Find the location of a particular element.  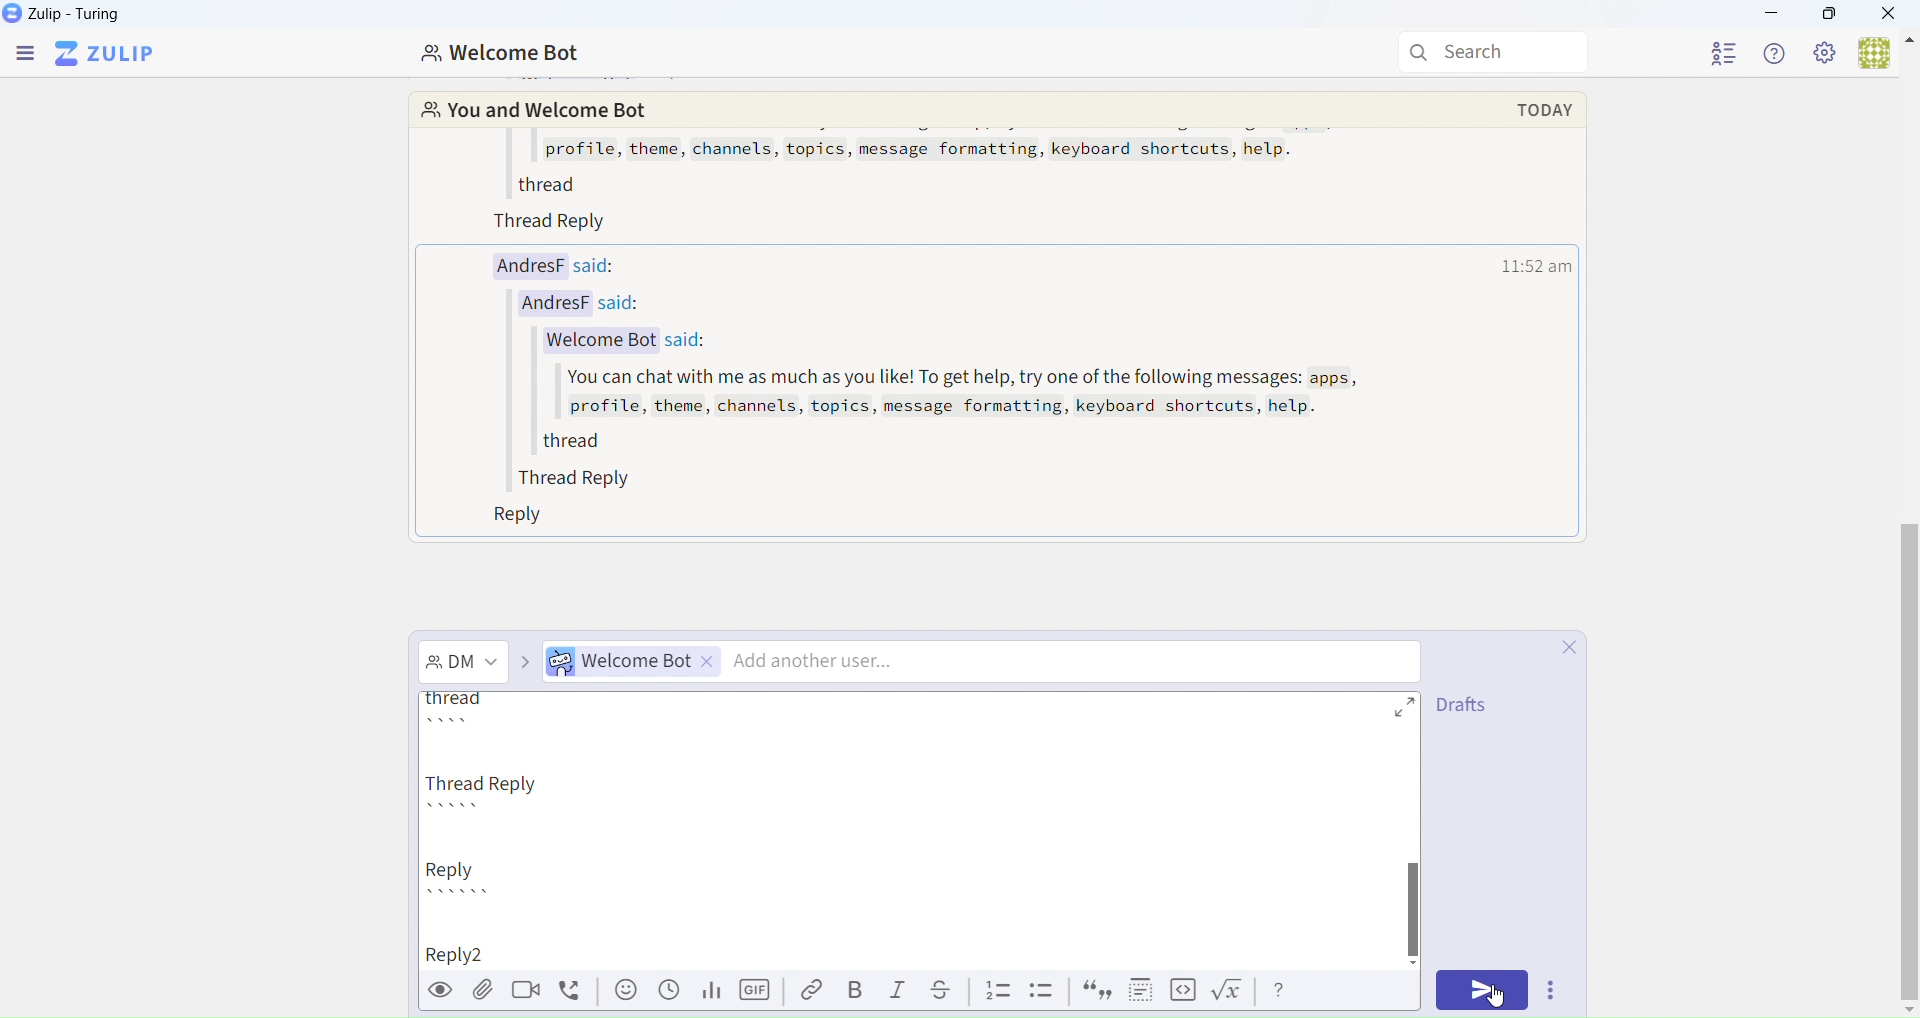

spoiler is located at coordinates (1141, 993).